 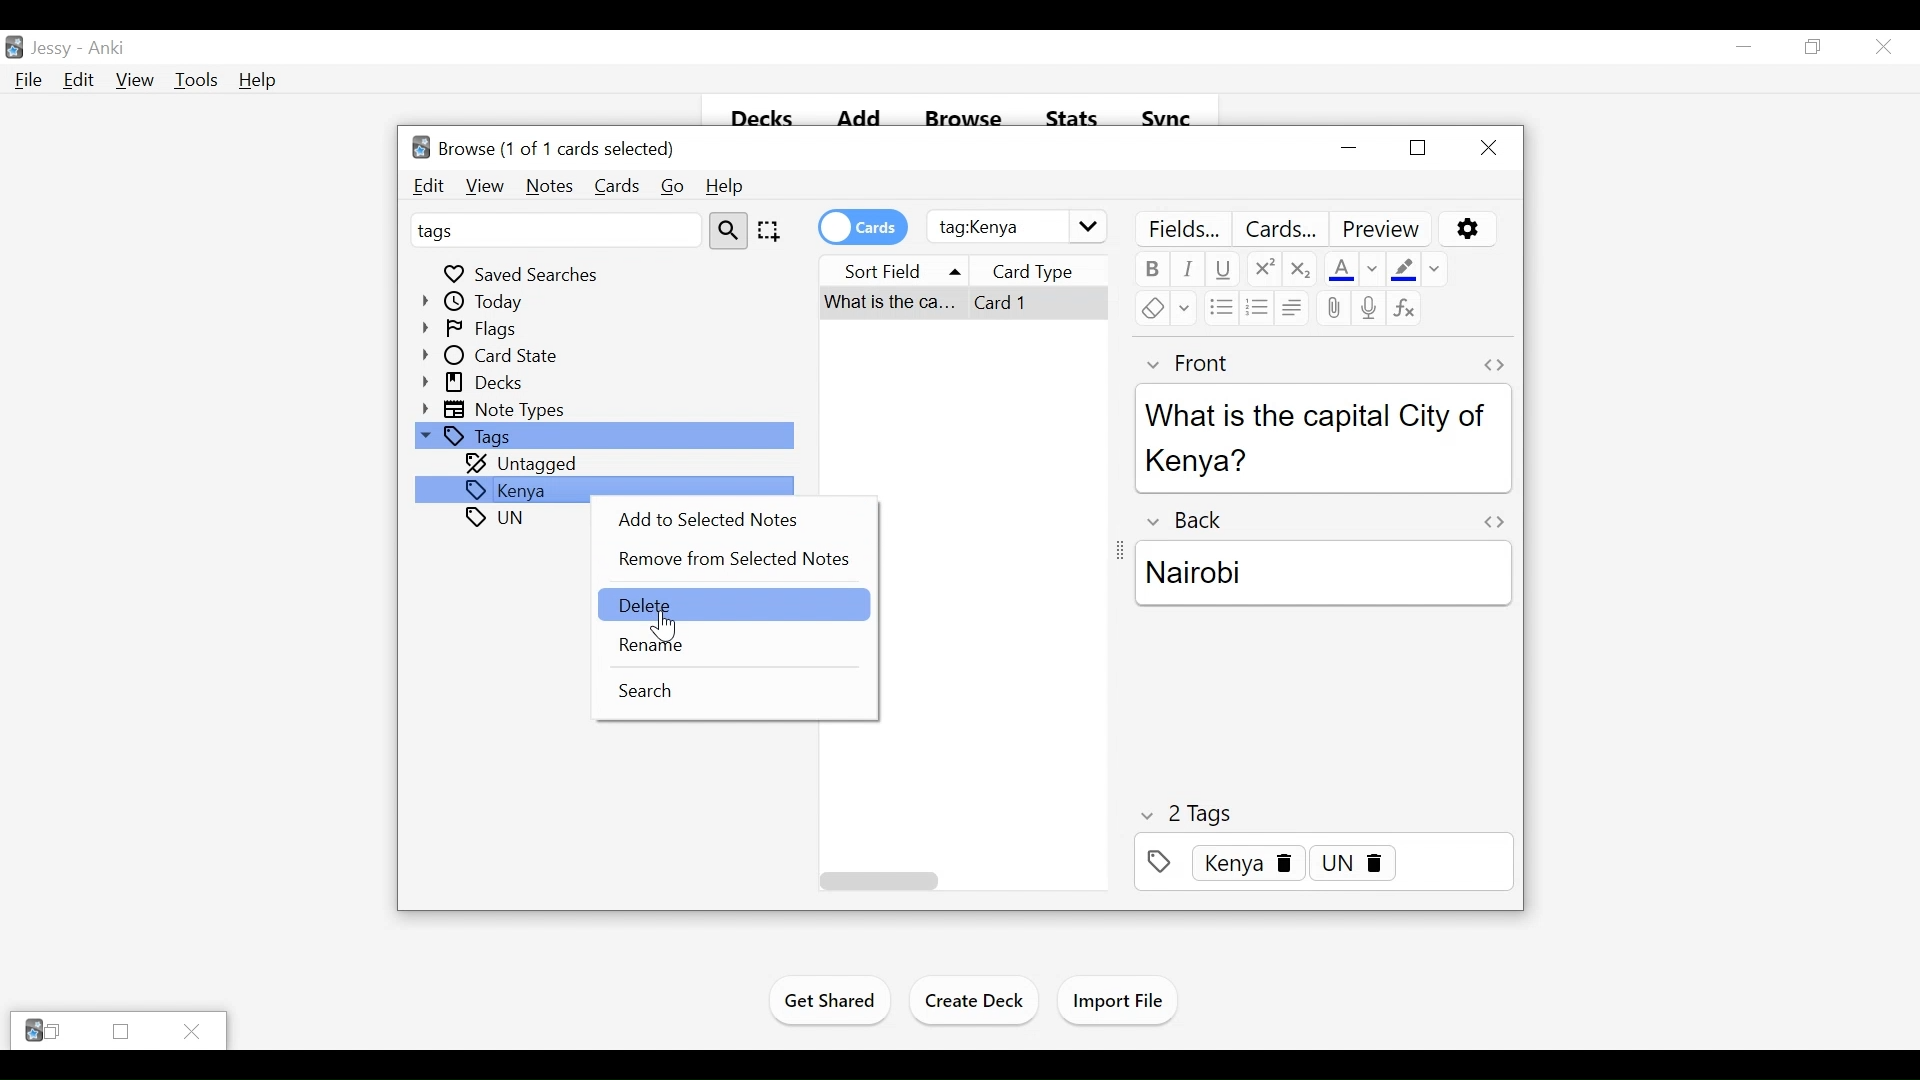 I want to click on Tags Field, so click(x=1323, y=862).